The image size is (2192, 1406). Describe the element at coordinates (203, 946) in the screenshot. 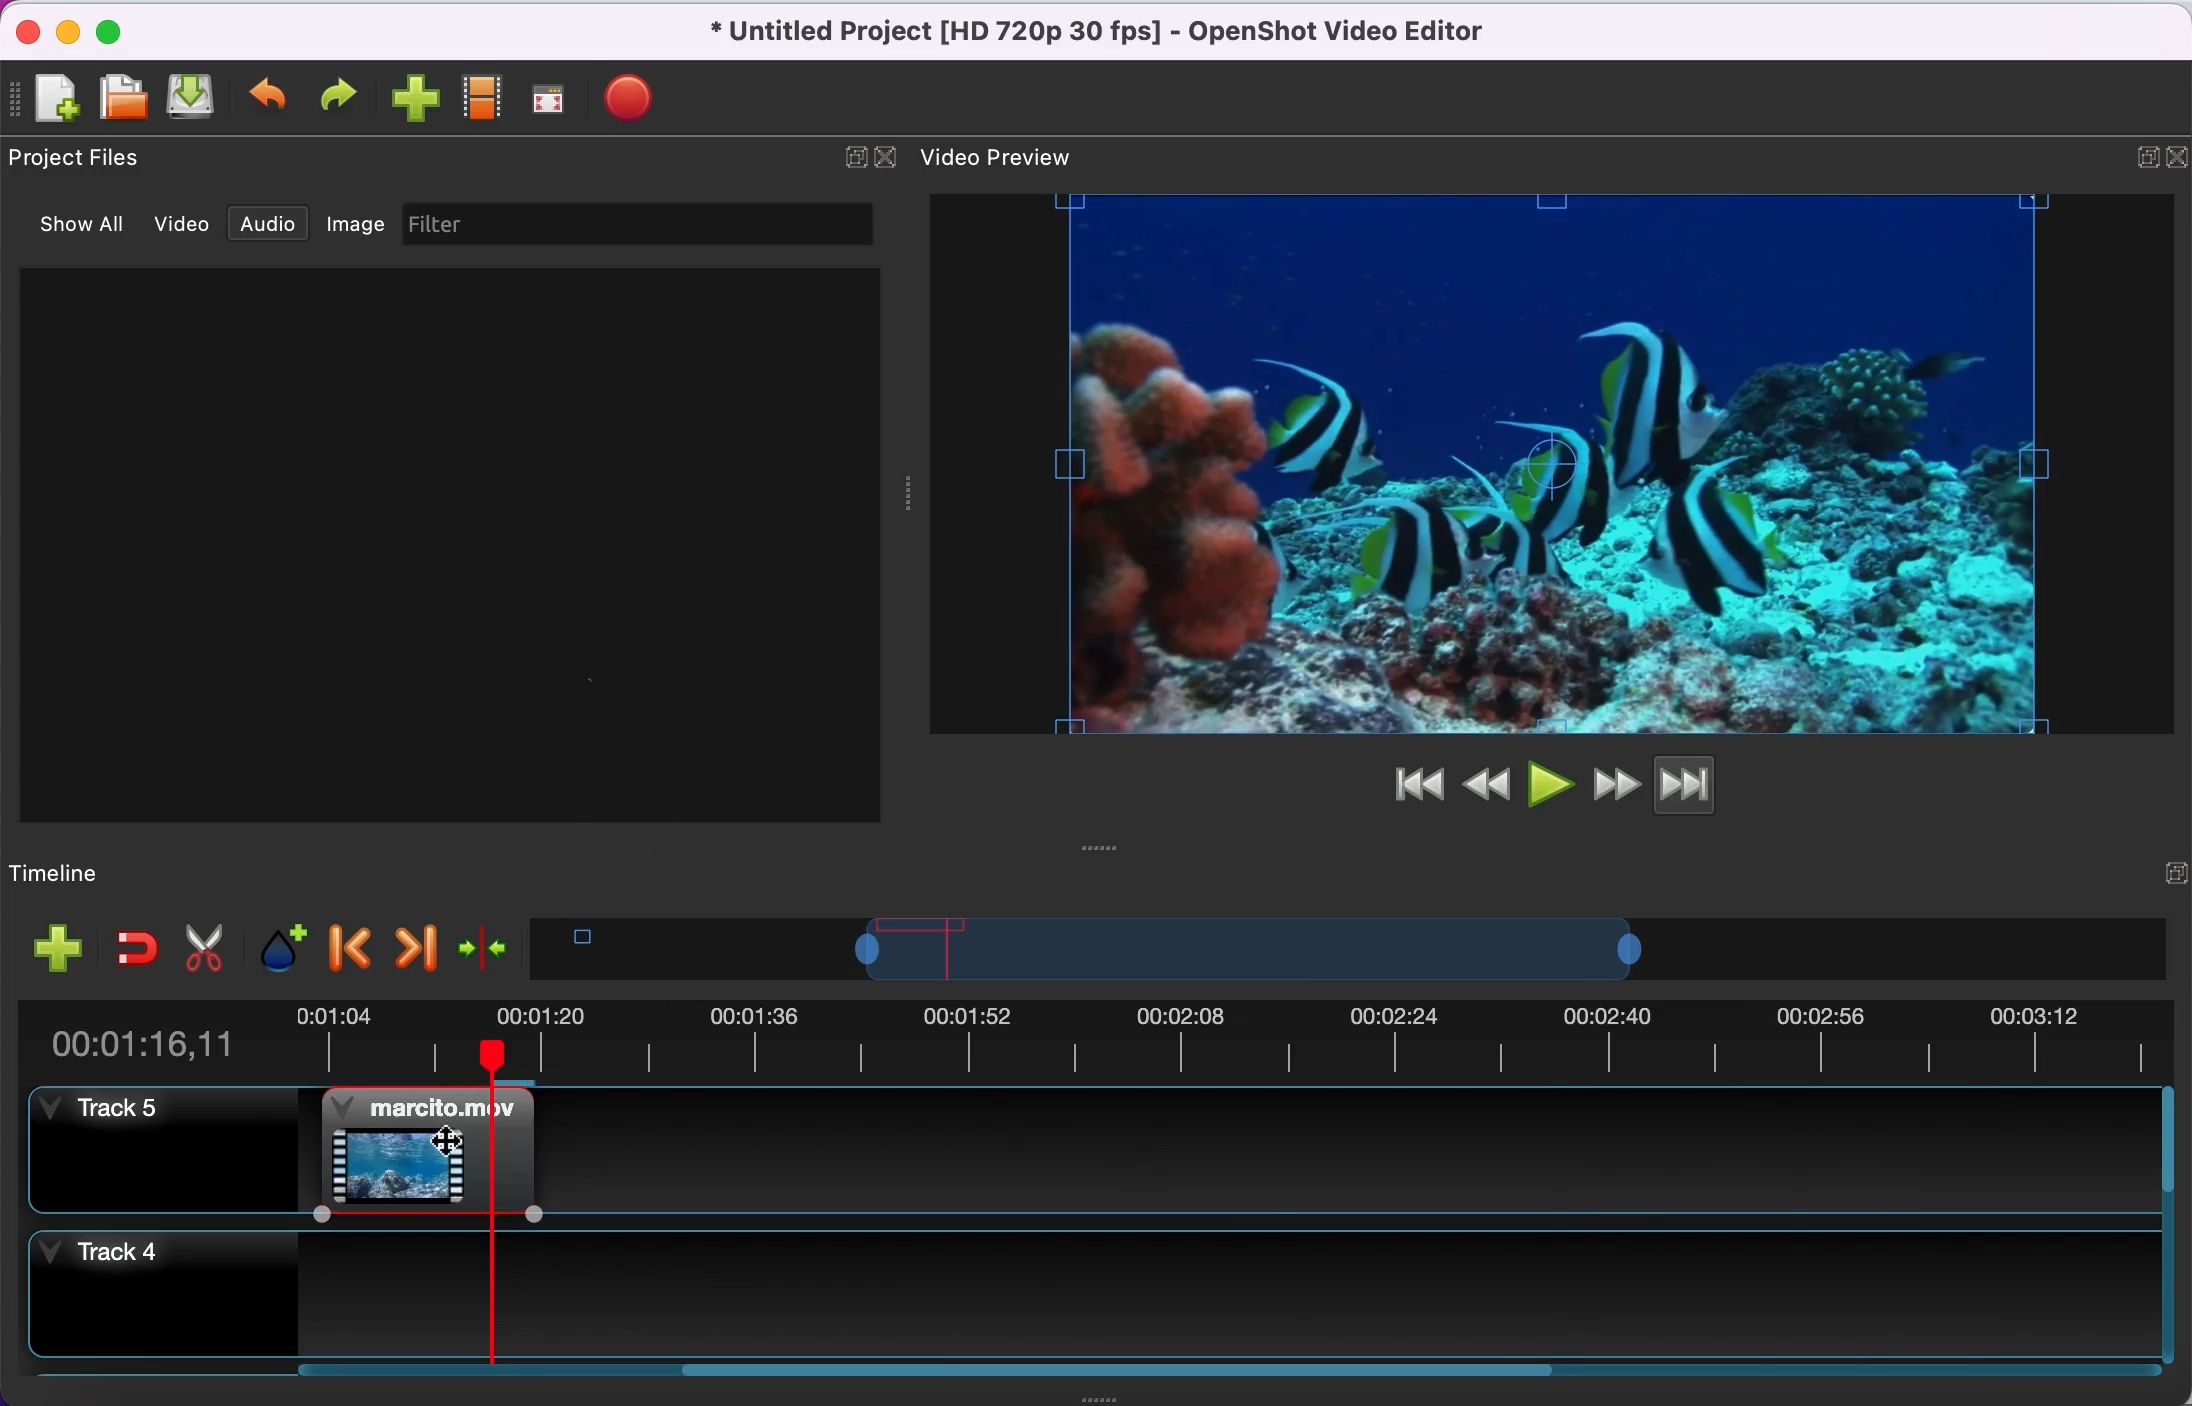

I see `cut` at that location.